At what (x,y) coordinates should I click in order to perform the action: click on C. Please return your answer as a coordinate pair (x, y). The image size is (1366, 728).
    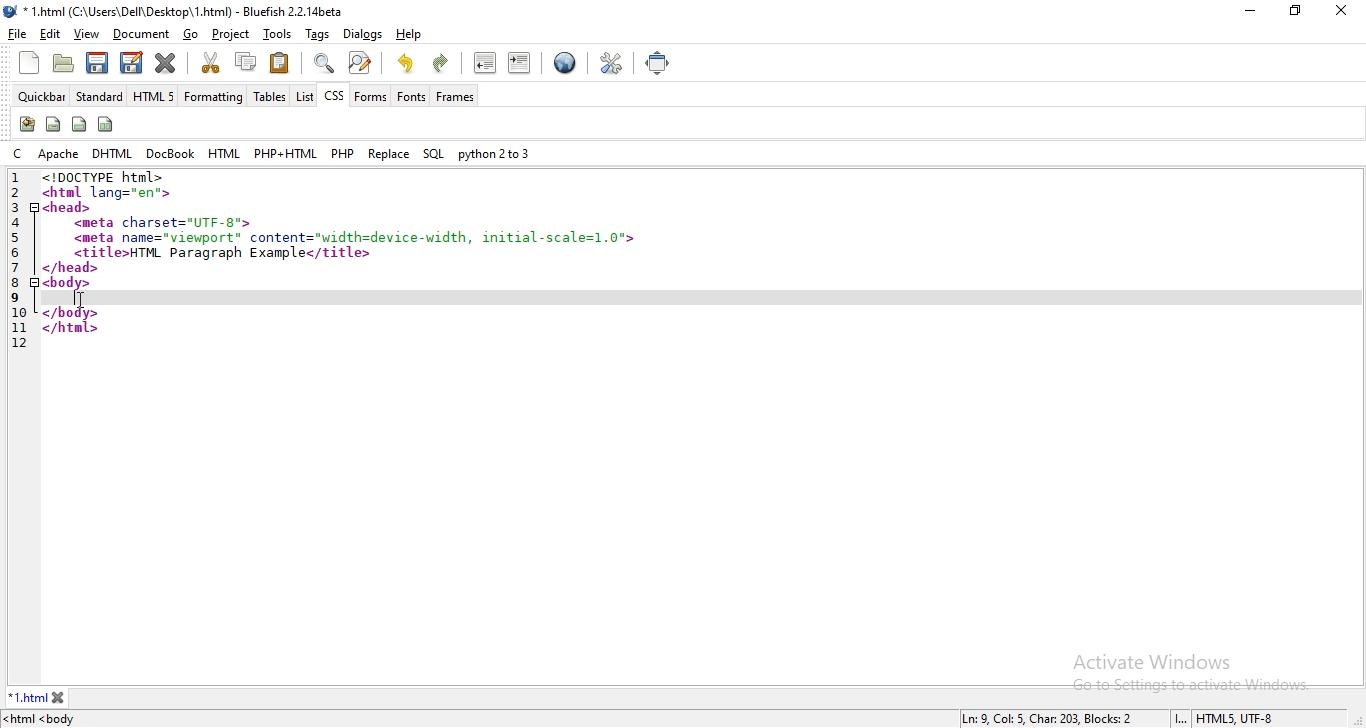
    Looking at the image, I should click on (18, 154).